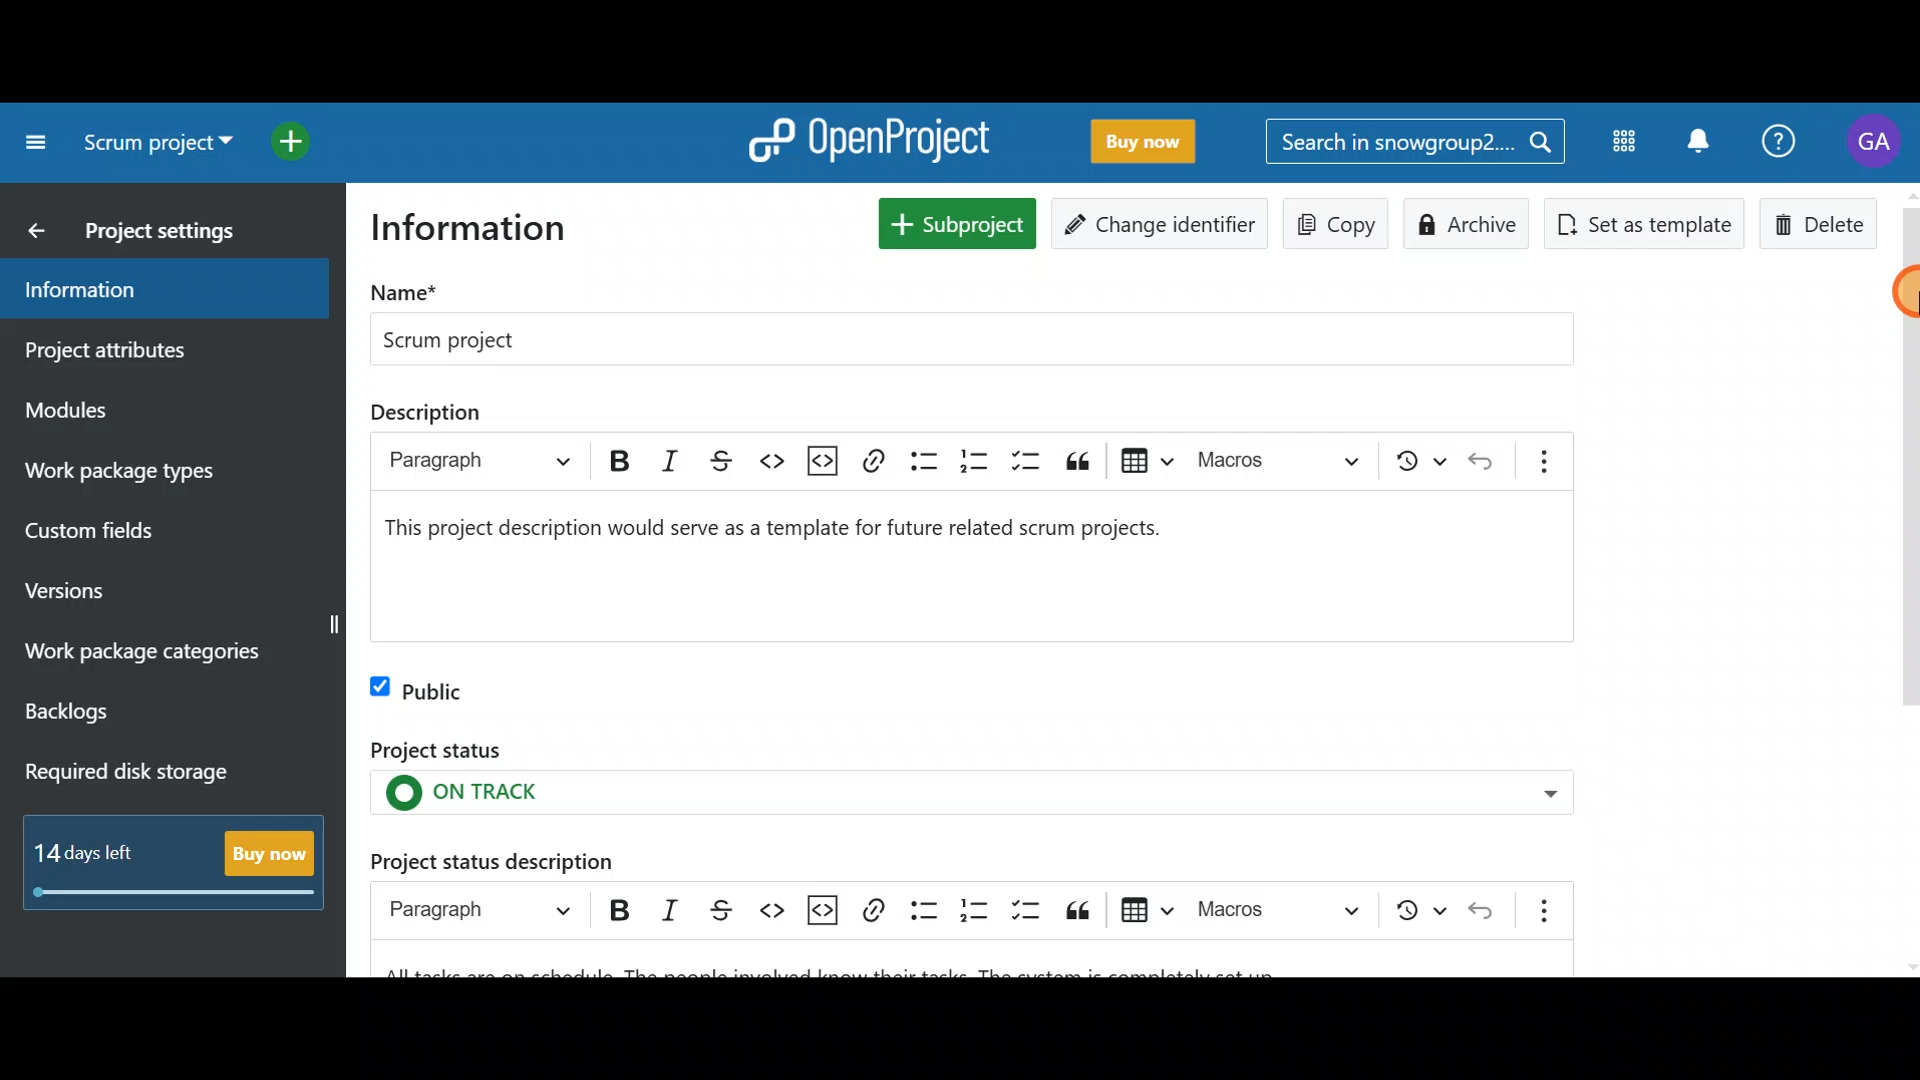  Describe the element at coordinates (167, 774) in the screenshot. I see `Required disk storage` at that location.